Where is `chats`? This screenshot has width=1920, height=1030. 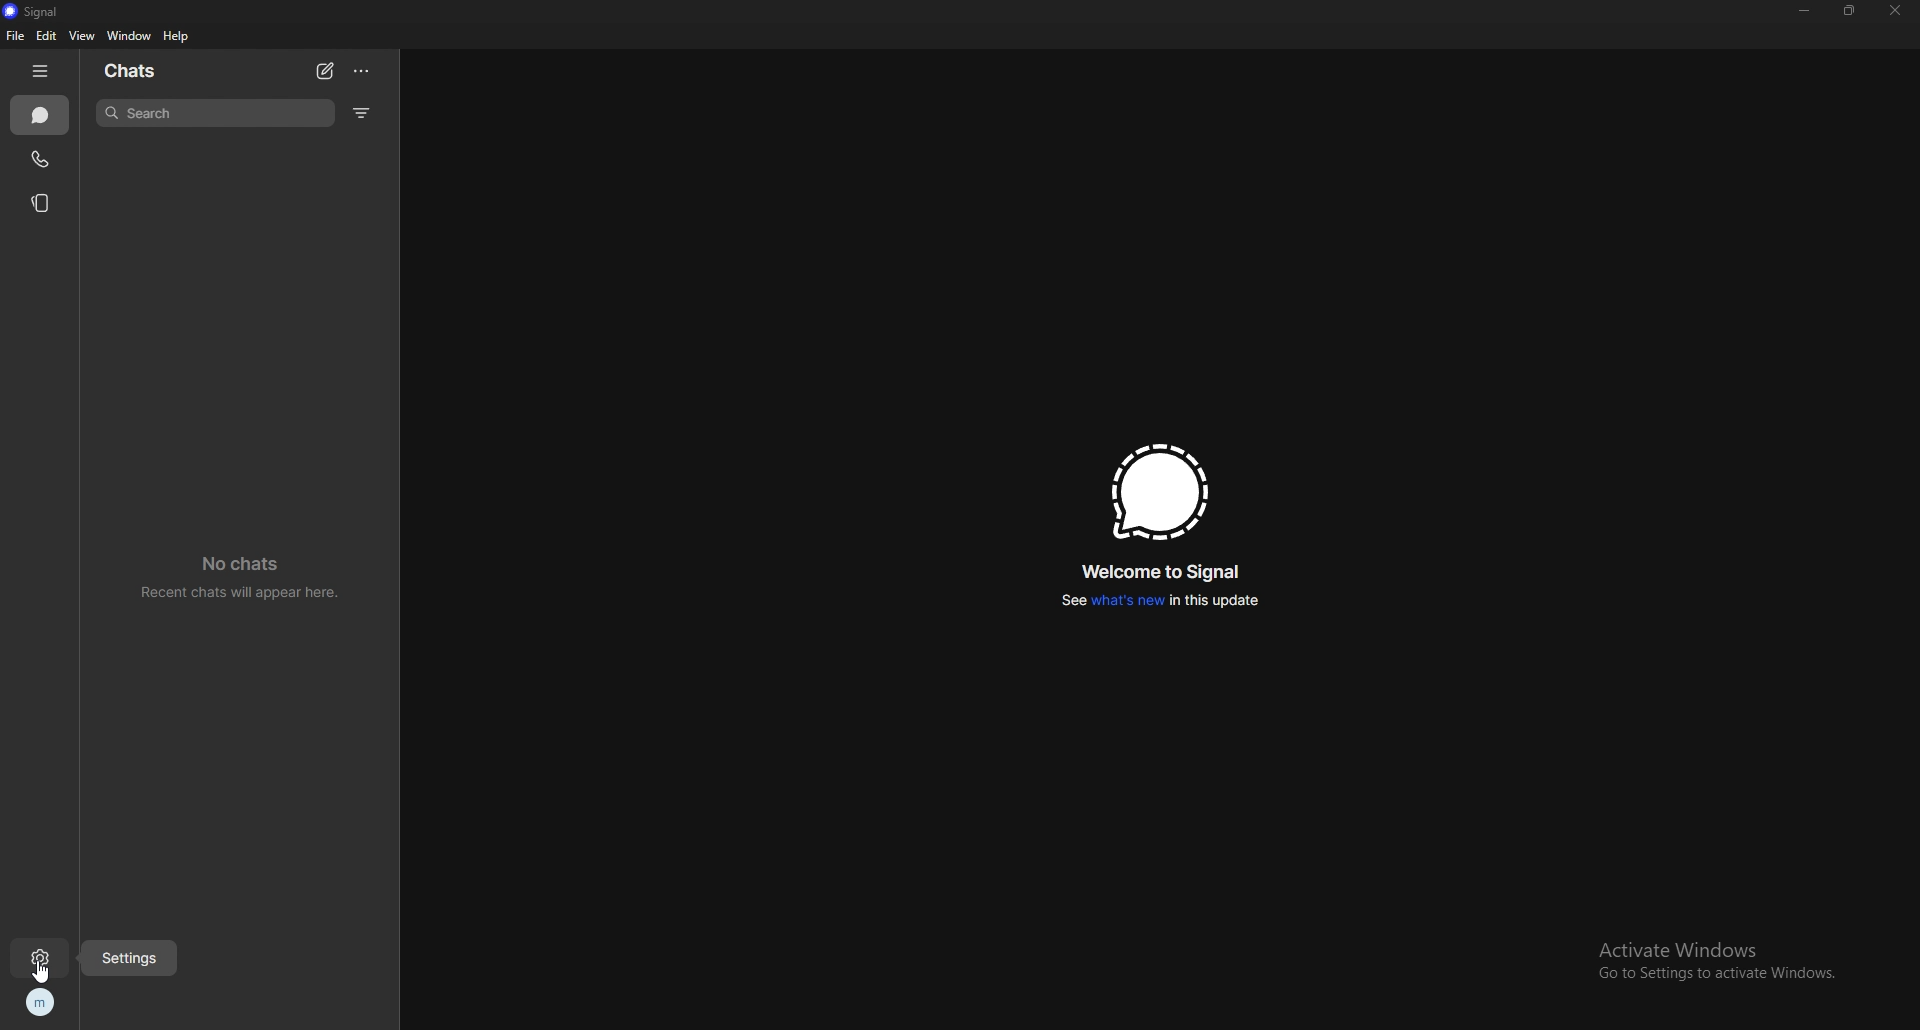 chats is located at coordinates (132, 70).